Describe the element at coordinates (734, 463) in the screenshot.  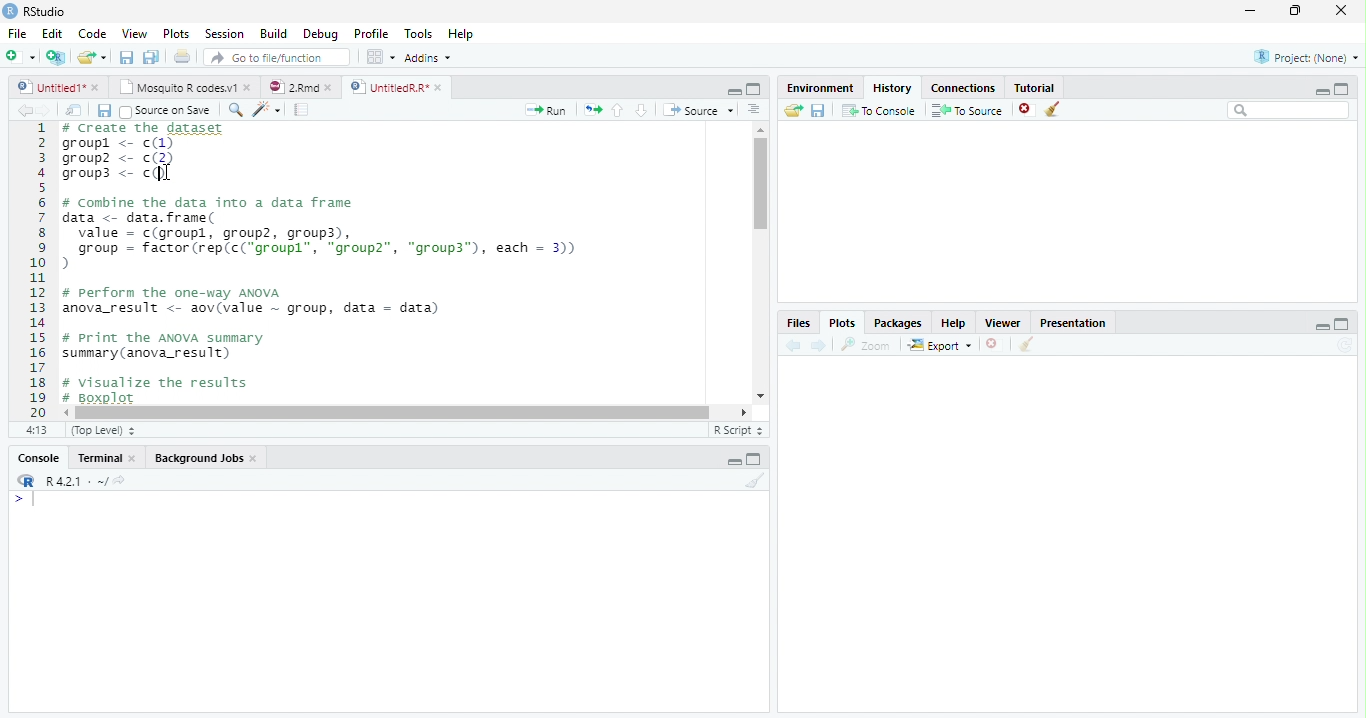
I see `Minimize` at that location.